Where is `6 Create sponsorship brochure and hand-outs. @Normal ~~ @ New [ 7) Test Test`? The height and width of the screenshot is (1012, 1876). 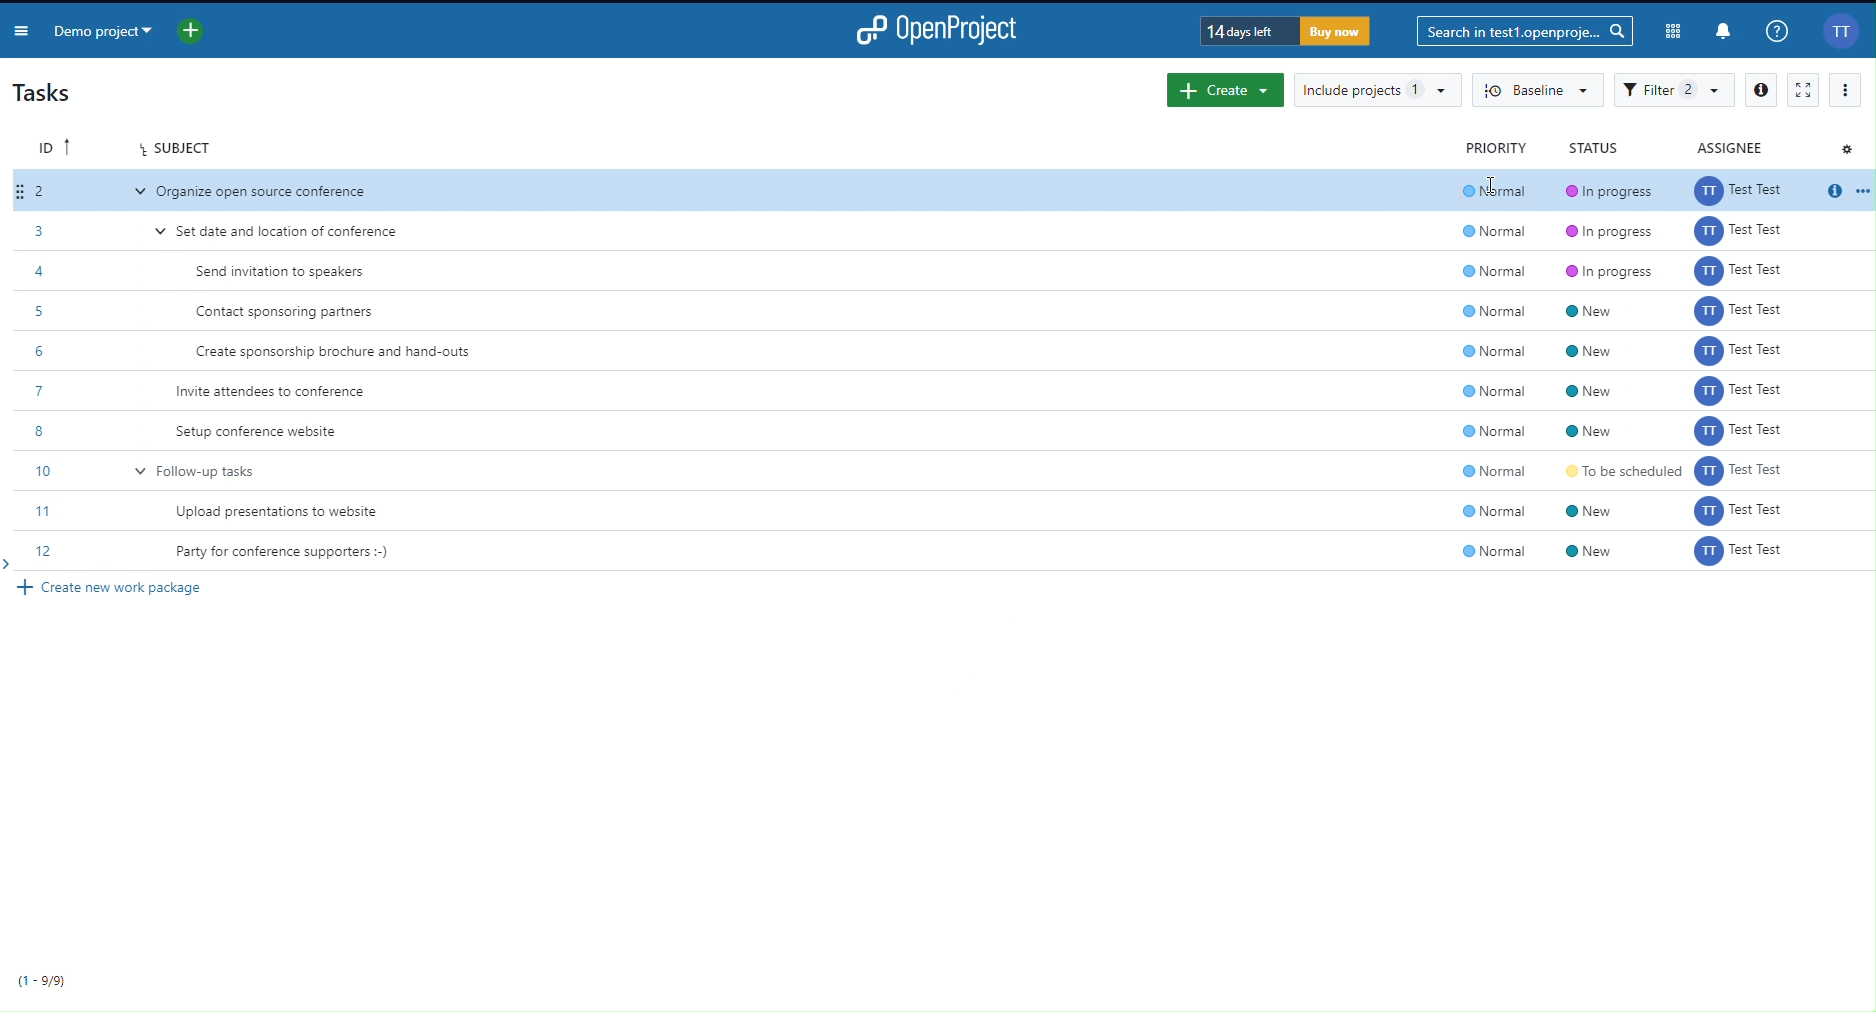 6 Create sponsorship brochure and hand-outs. @Normal ~~ @ New [ 7) Test Test is located at coordinates (947, 353).